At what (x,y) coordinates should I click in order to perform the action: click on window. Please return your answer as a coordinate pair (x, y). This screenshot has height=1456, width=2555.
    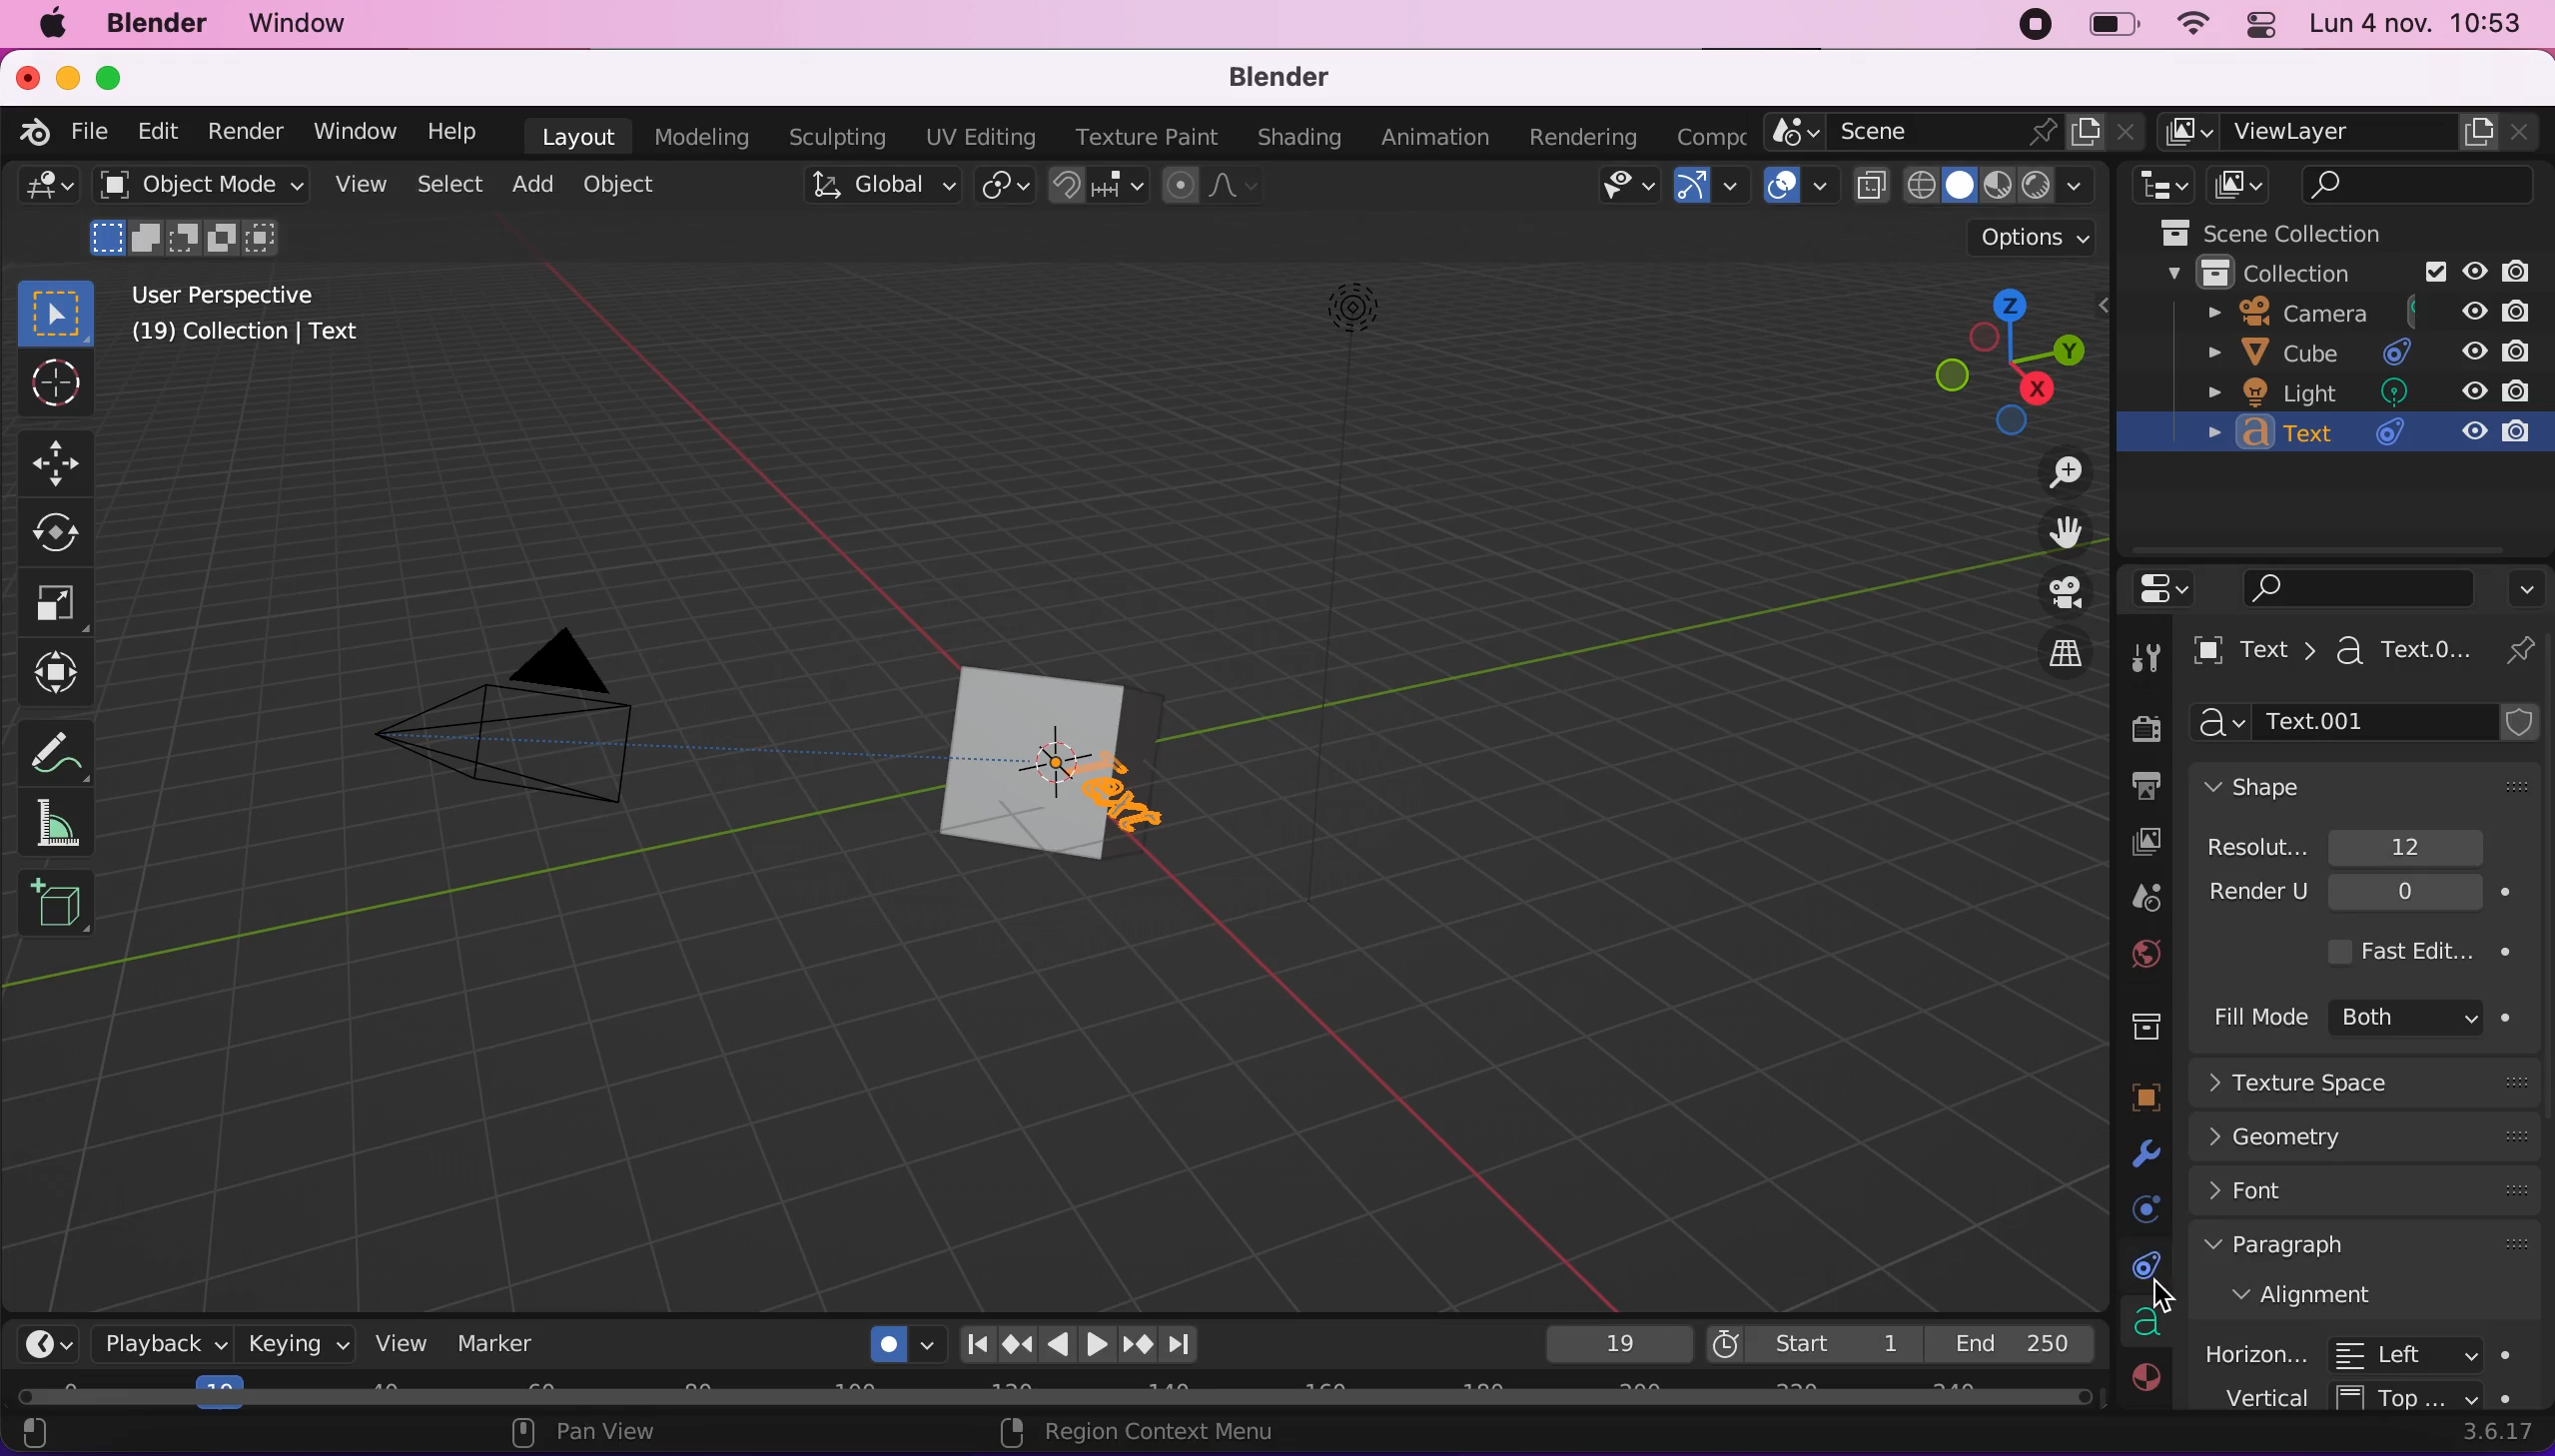
    Looking at the image, I should click on (358, 135).